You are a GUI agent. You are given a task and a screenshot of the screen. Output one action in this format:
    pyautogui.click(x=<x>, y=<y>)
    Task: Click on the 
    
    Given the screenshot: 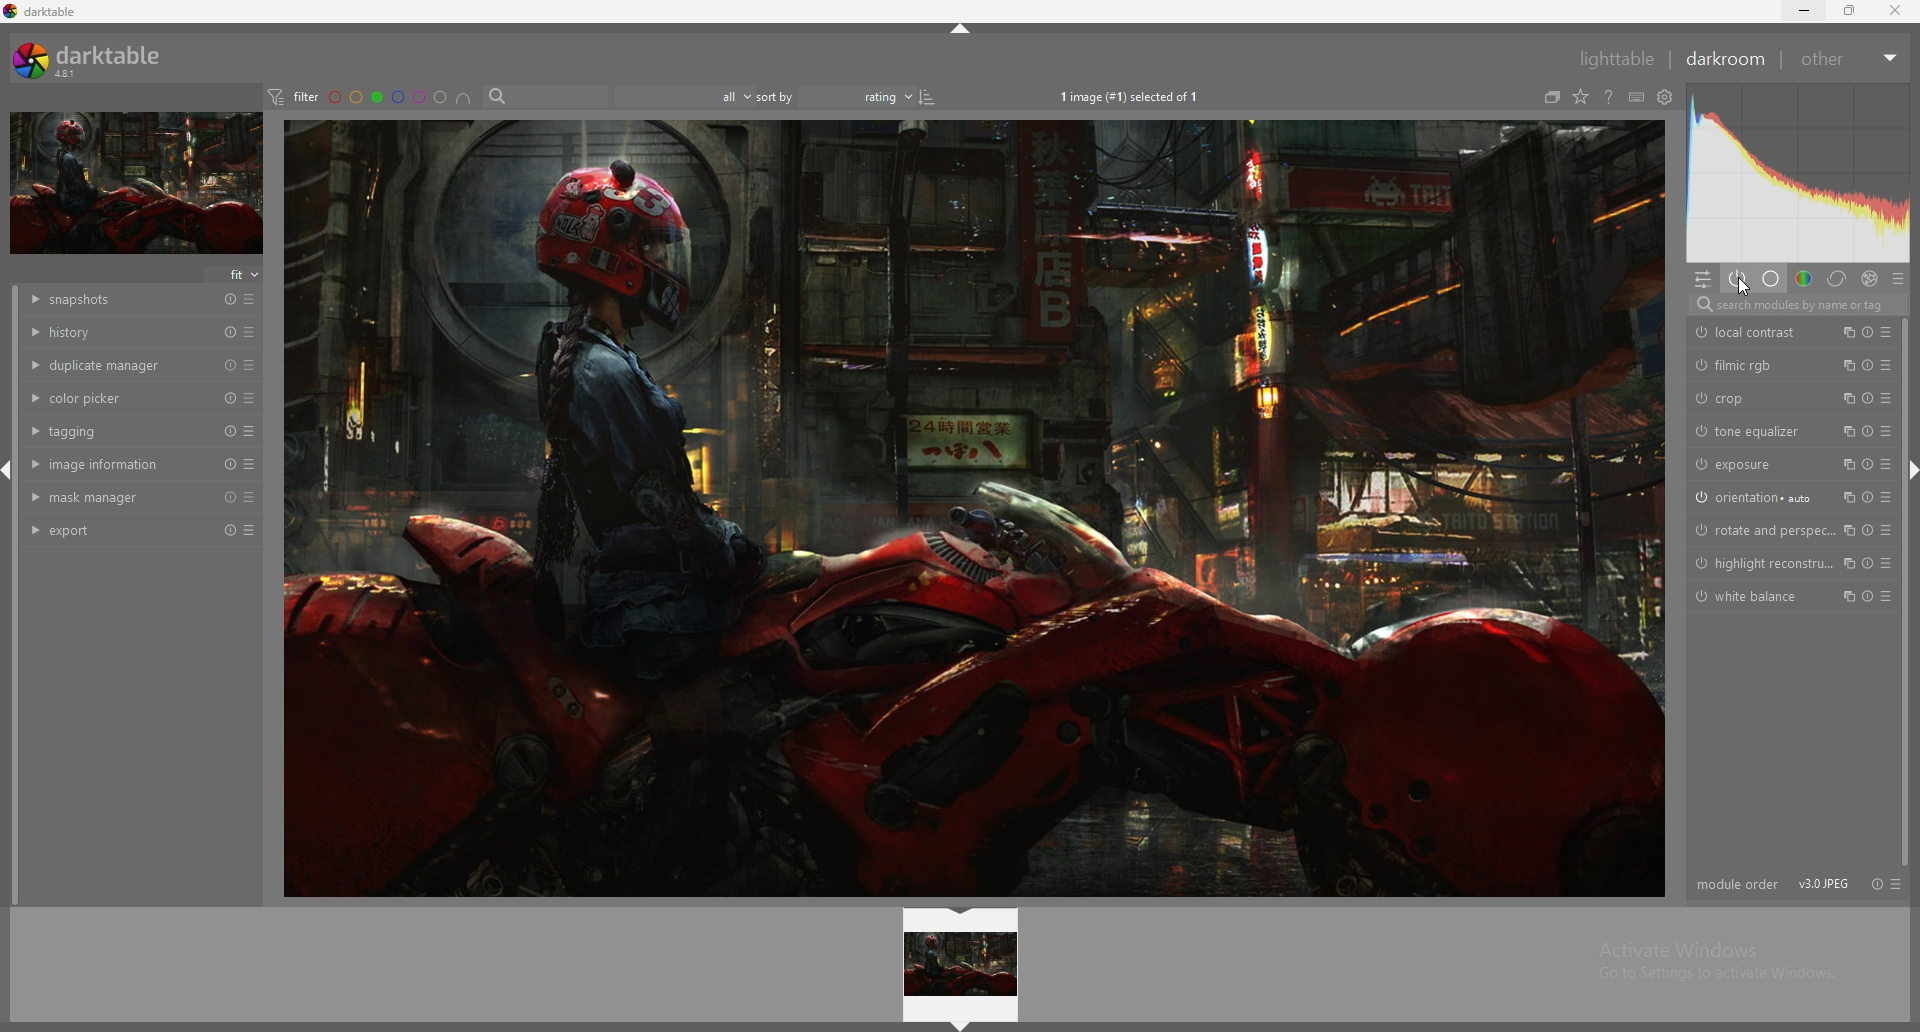 What is the action you would take?
    pyautogui.click(x=1866, y=598)
    